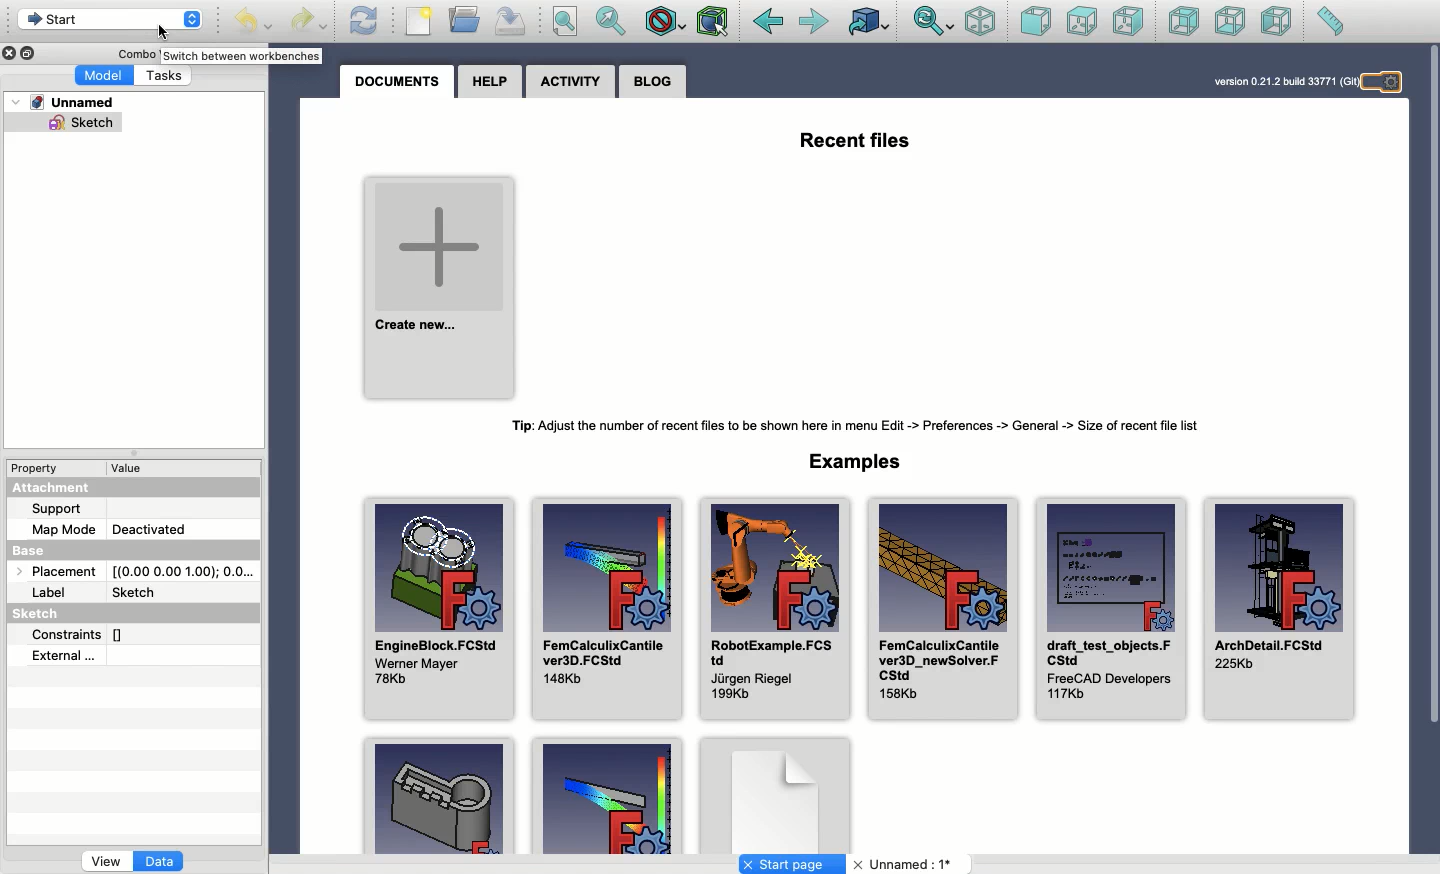 The height and width of the screenshot is (874, 1440). What do you see at coordinates (243, 57) in the screenshot?
I see `switch between workbenches` at bounding box center [243, 57].